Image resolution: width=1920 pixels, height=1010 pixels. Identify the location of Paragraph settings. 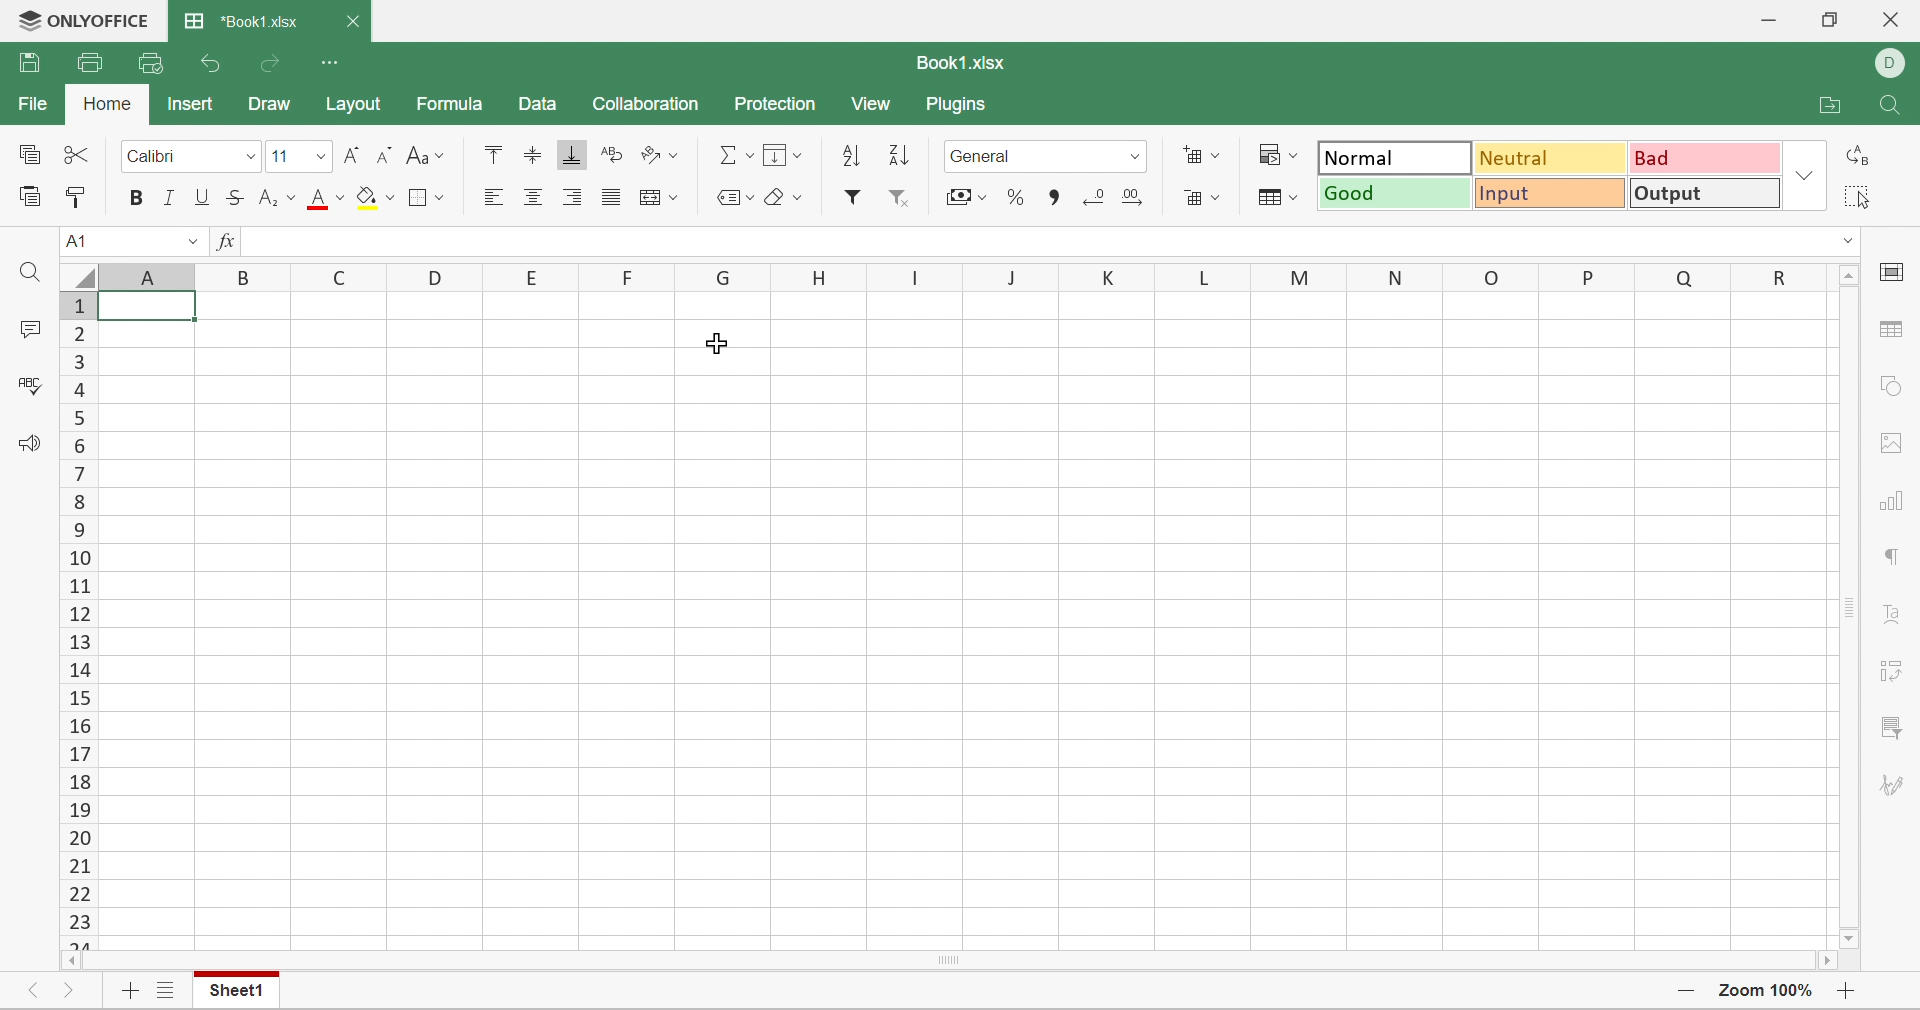
(1889, 557).